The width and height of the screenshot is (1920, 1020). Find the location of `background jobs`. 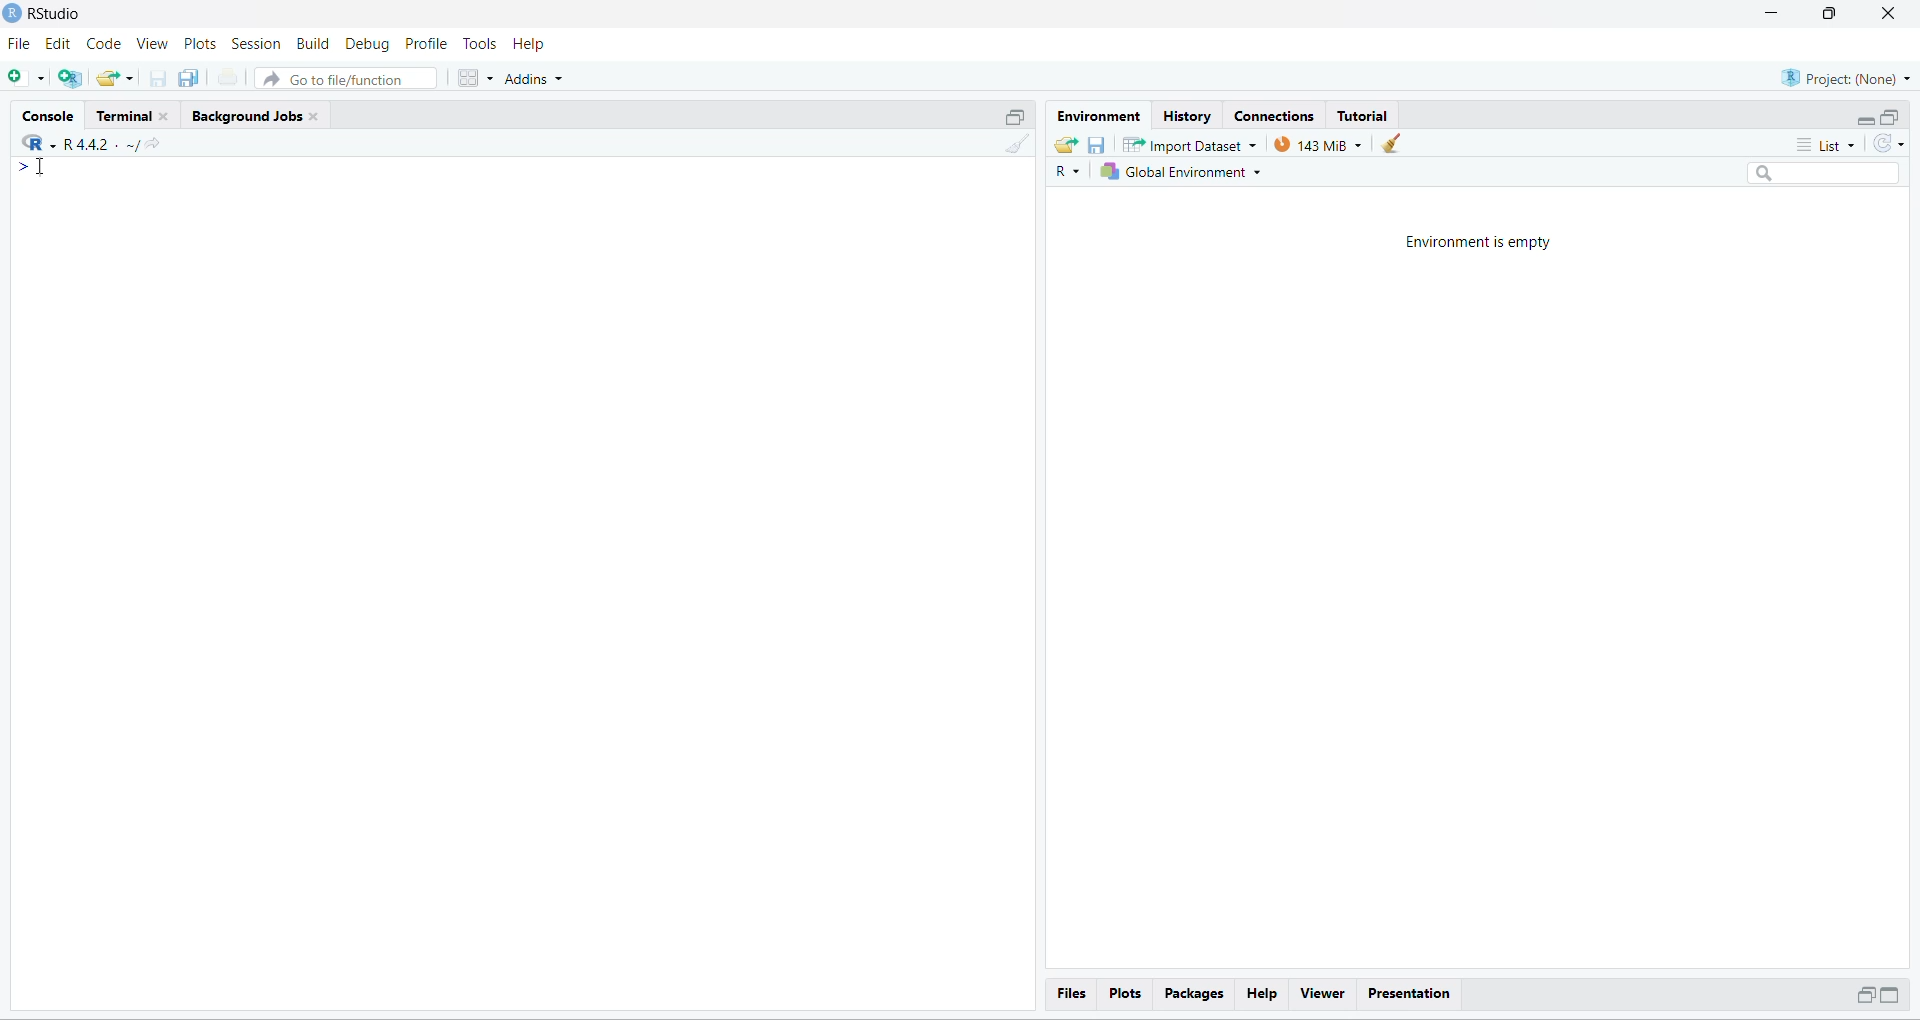

background jobs is located at coordinates (246, 119).